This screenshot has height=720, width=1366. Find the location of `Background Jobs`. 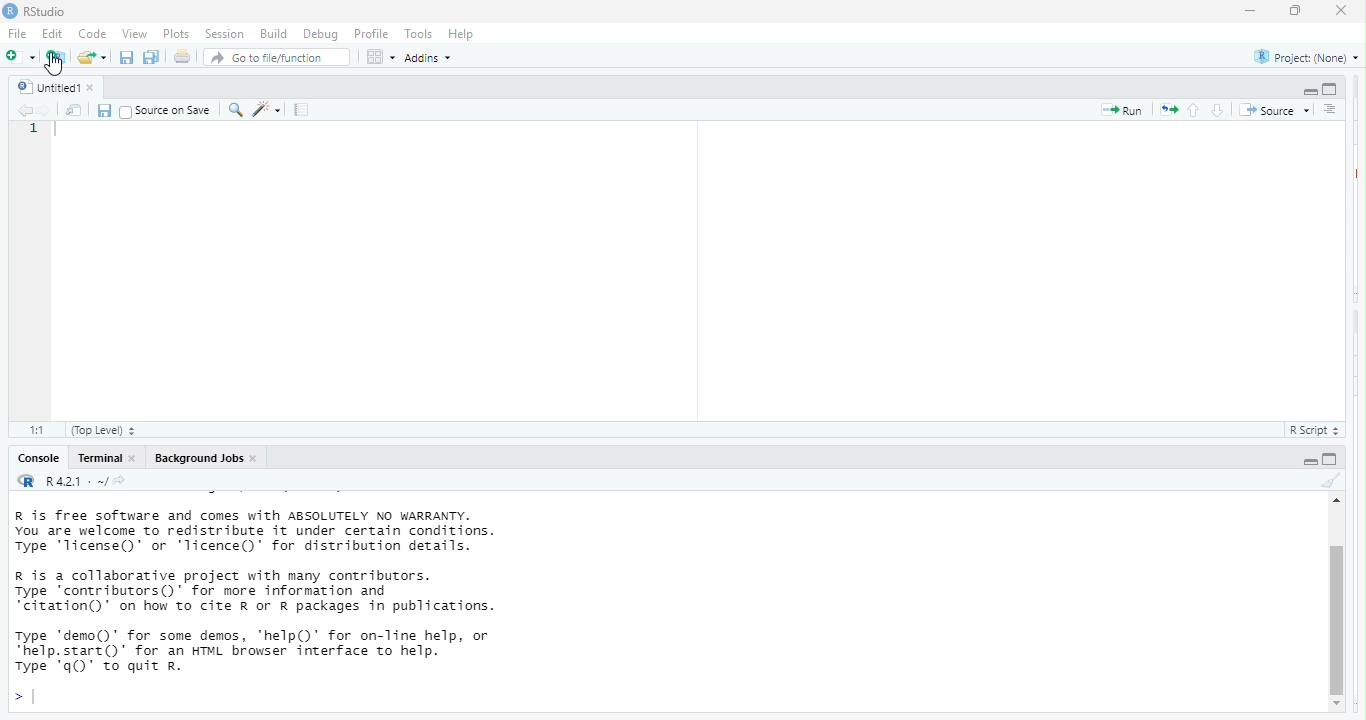

Background Jobs is located at coordinates (198, 459).